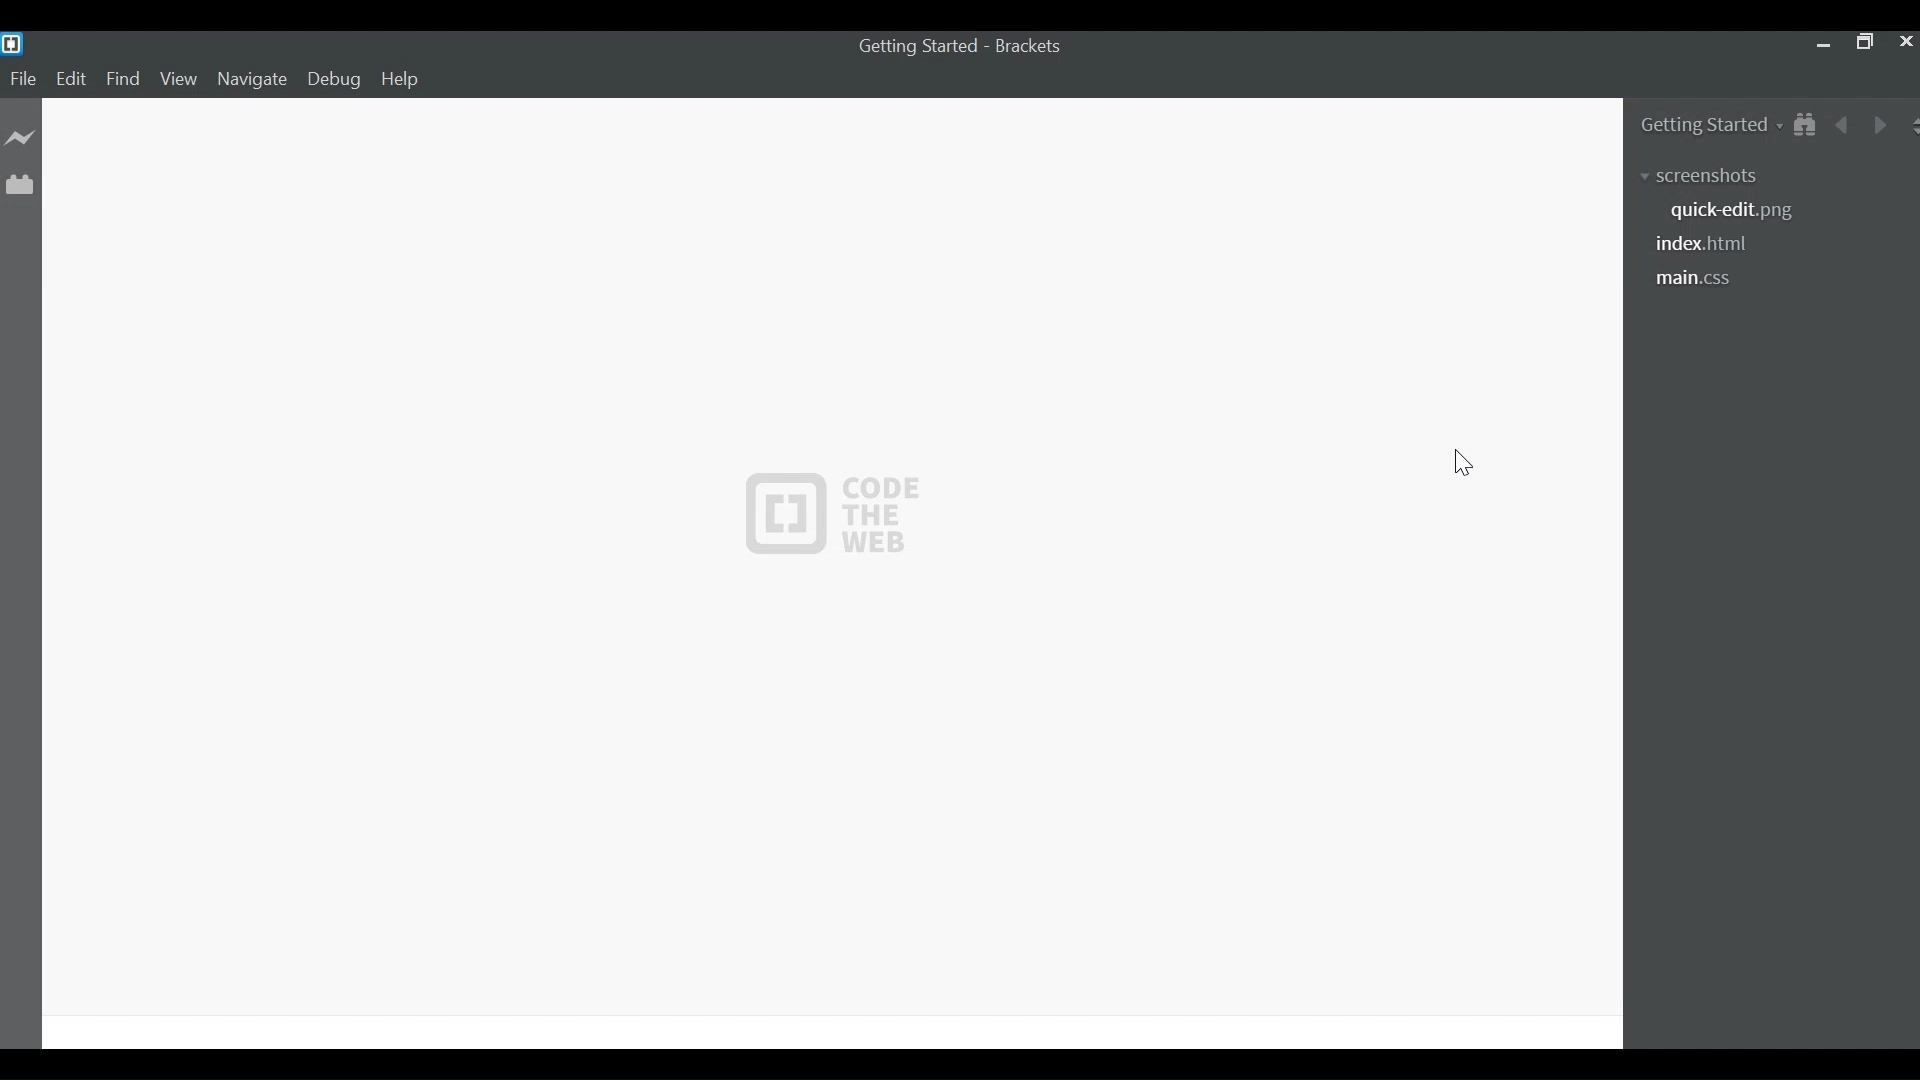 The height and width of the screenshot is (1080, 1920). I want to click on screenshot, so click(1706, 177).